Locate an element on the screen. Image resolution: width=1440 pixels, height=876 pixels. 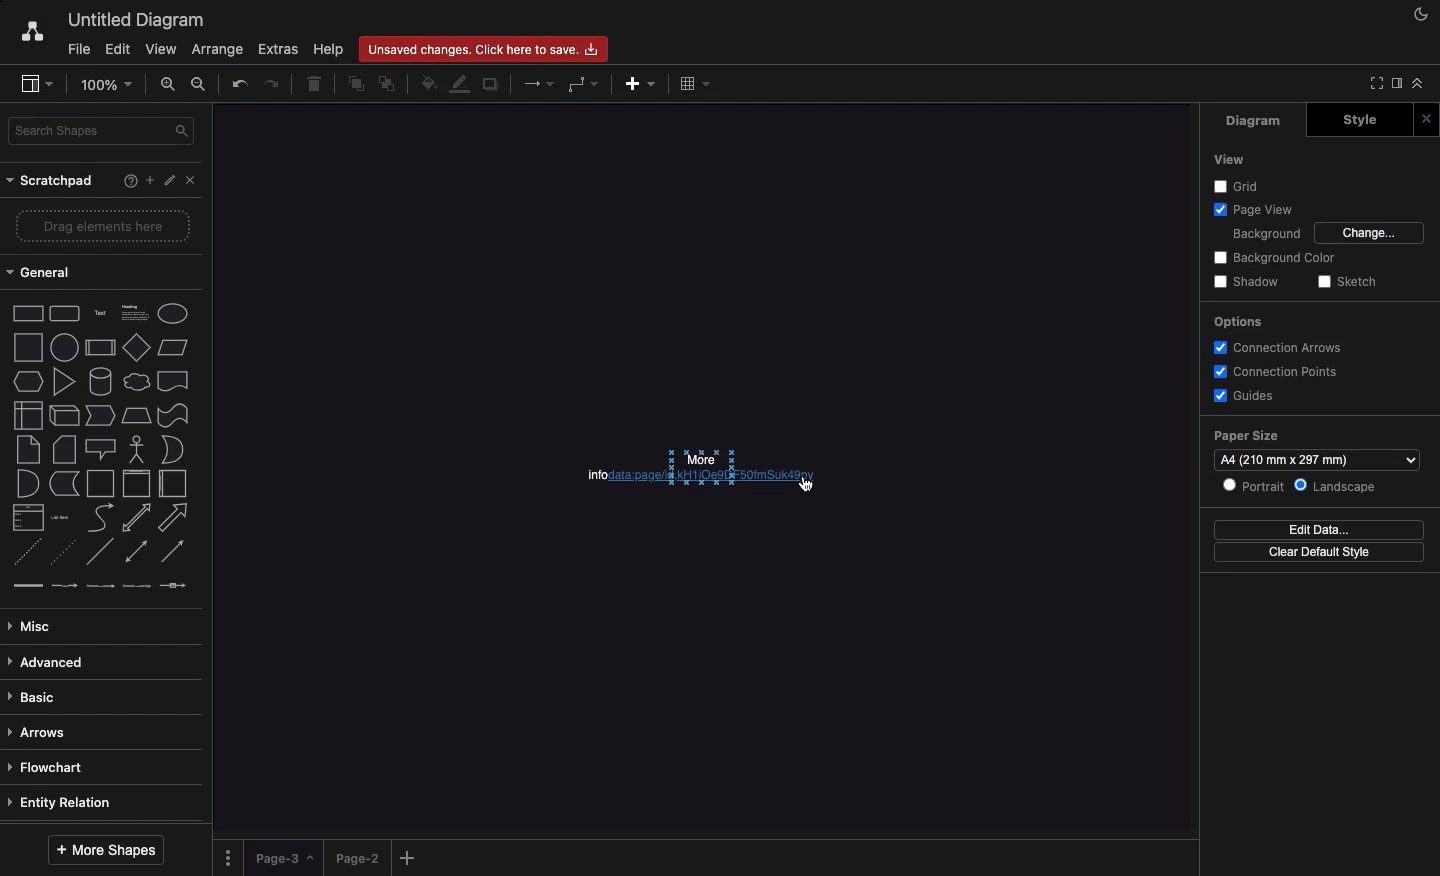
step is located at coordinates (100, 415).